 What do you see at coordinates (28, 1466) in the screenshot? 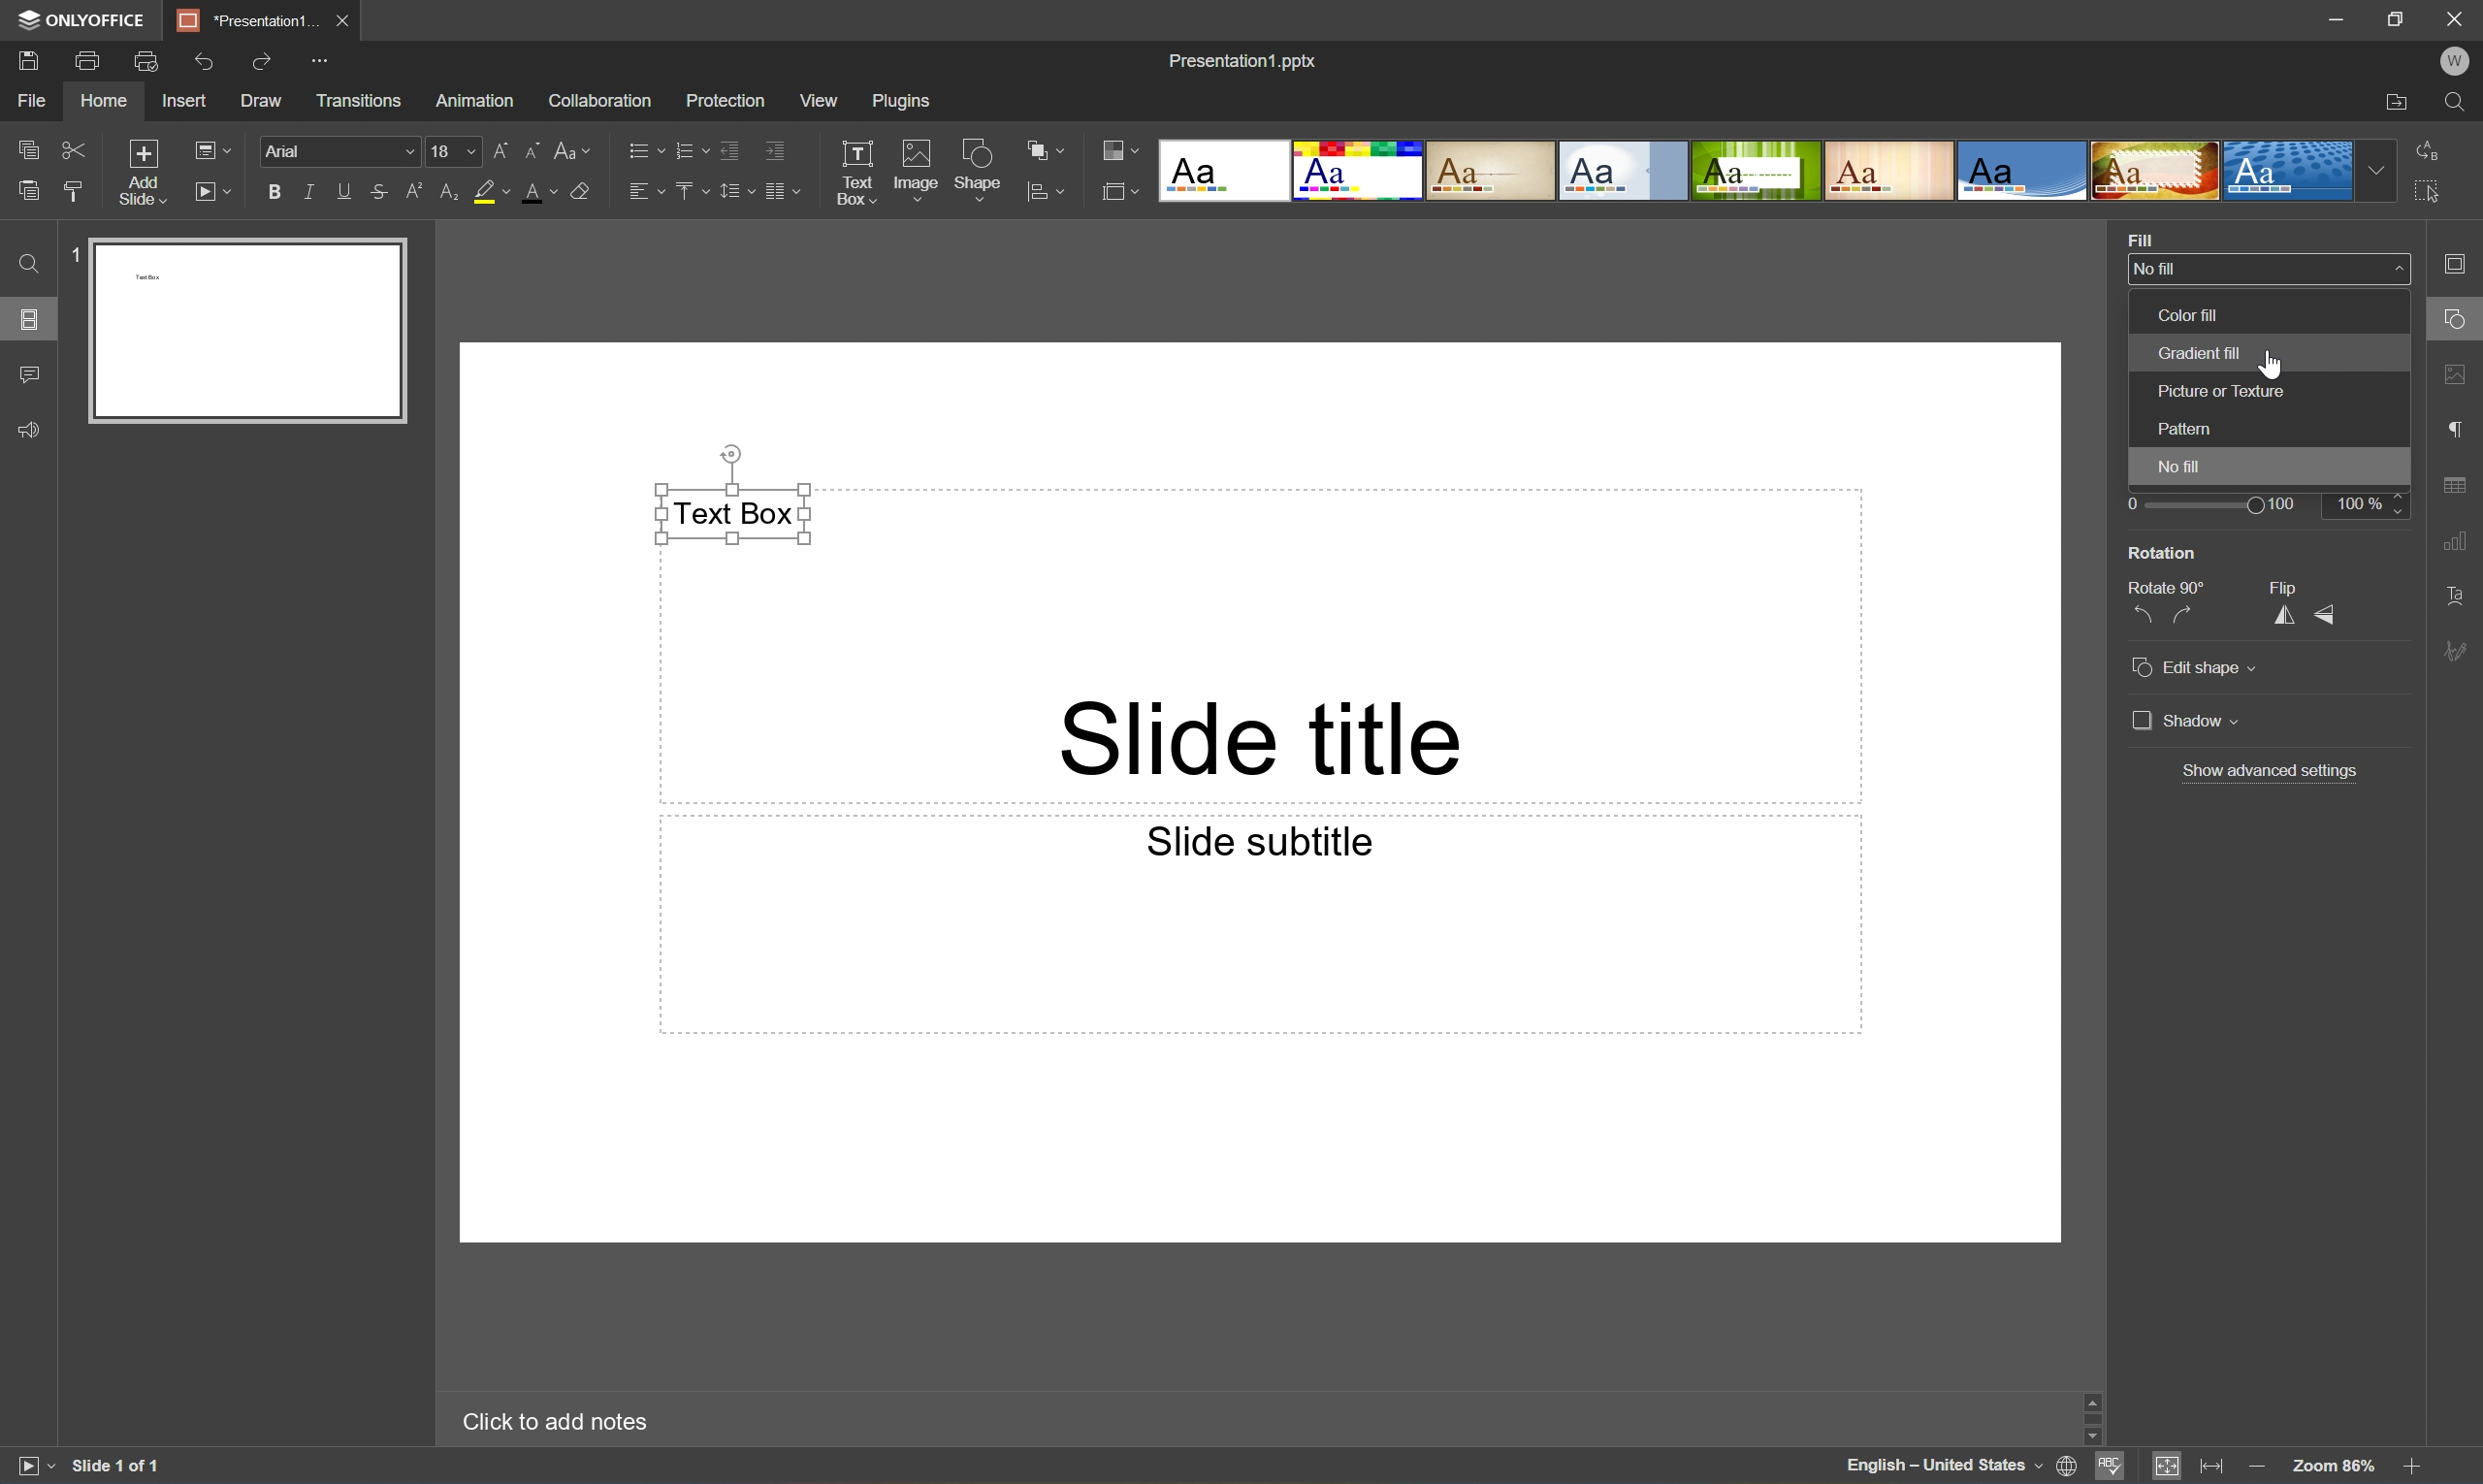
I see `Start slideshow` at bounding box center [28, 1466].